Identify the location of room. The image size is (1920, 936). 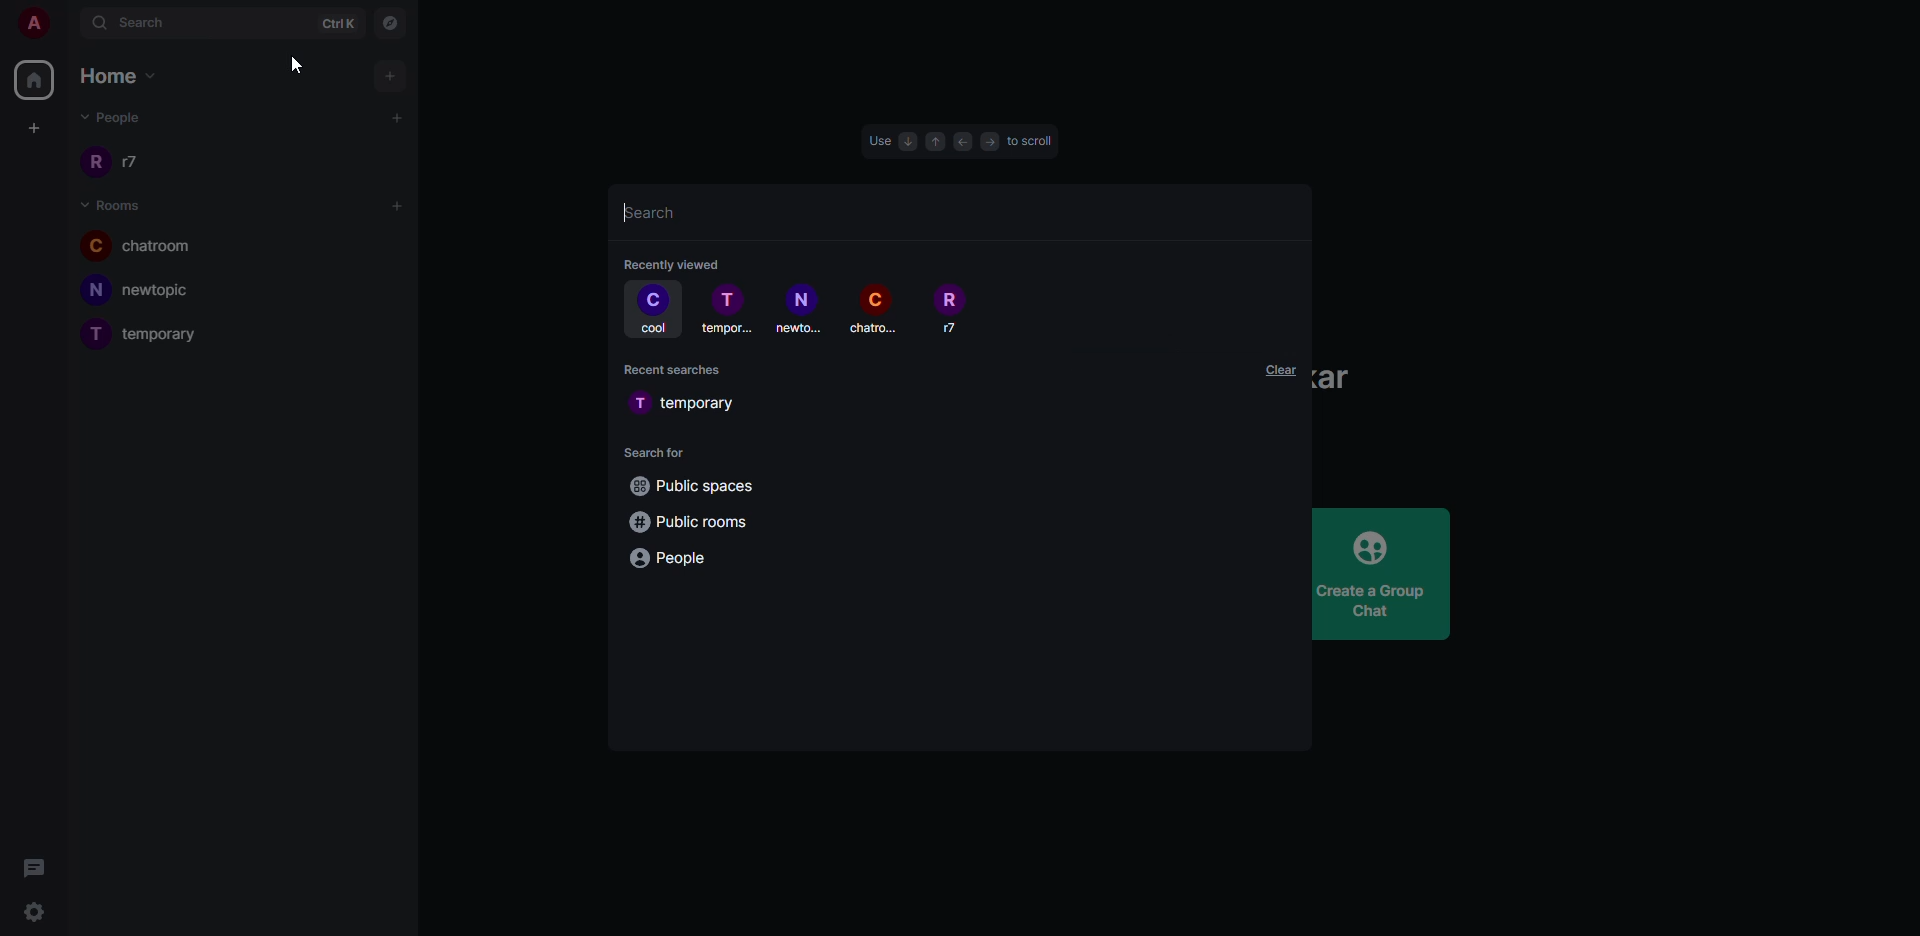
(727, 313).